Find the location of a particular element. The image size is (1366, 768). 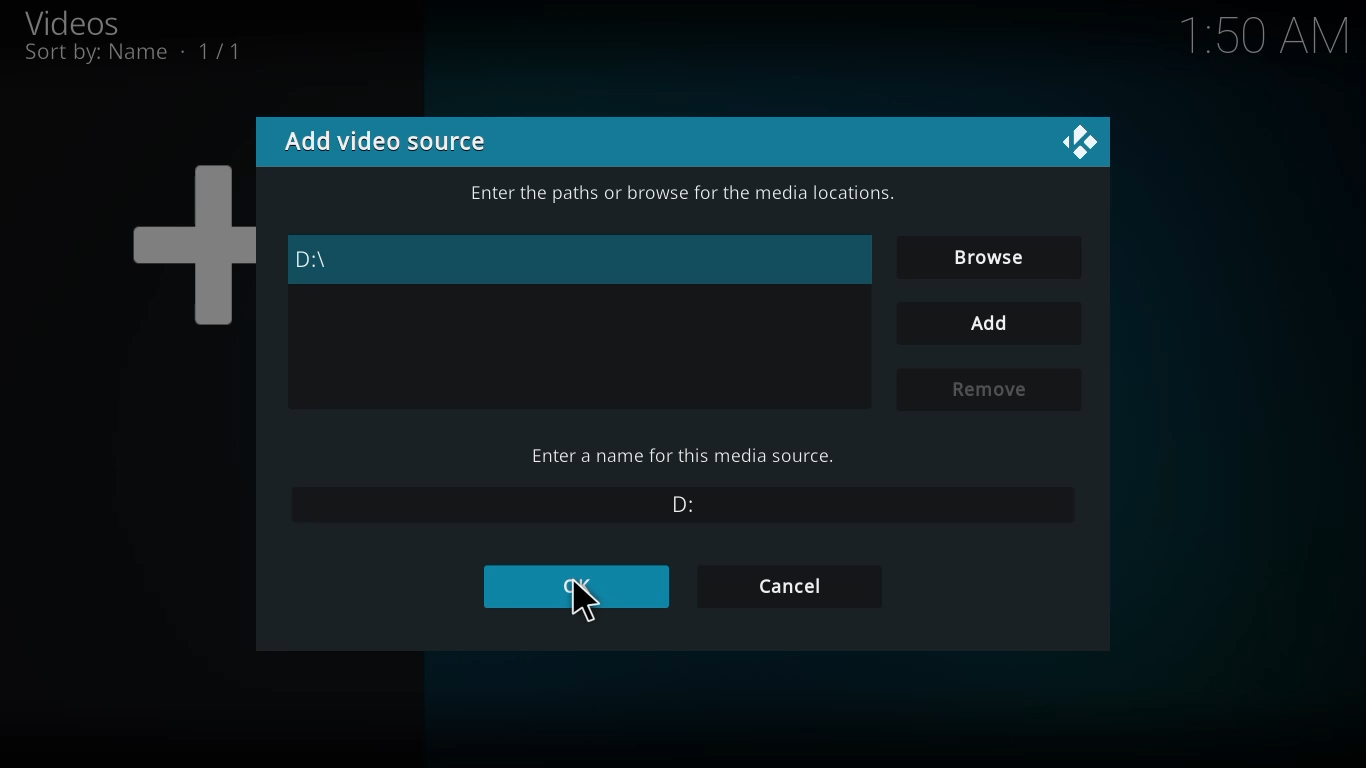

browse is located at coordinates (985, 256).